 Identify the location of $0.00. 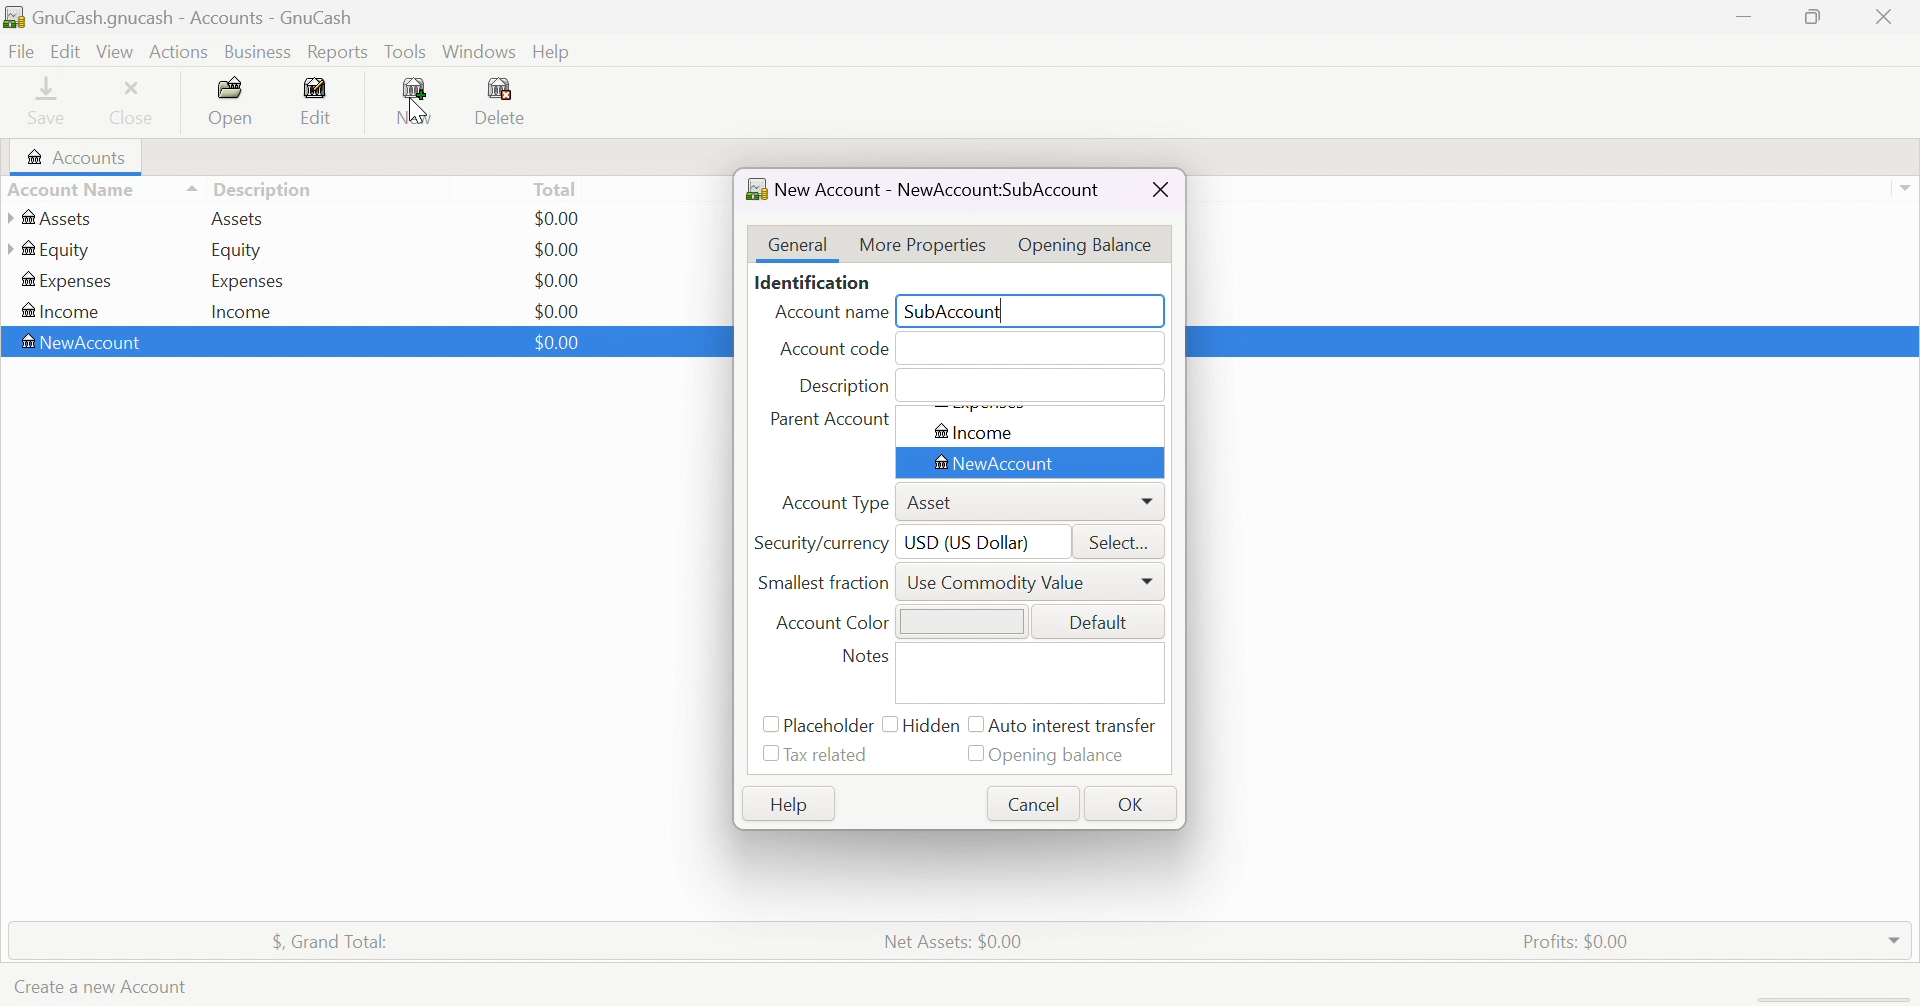
(553, 312).